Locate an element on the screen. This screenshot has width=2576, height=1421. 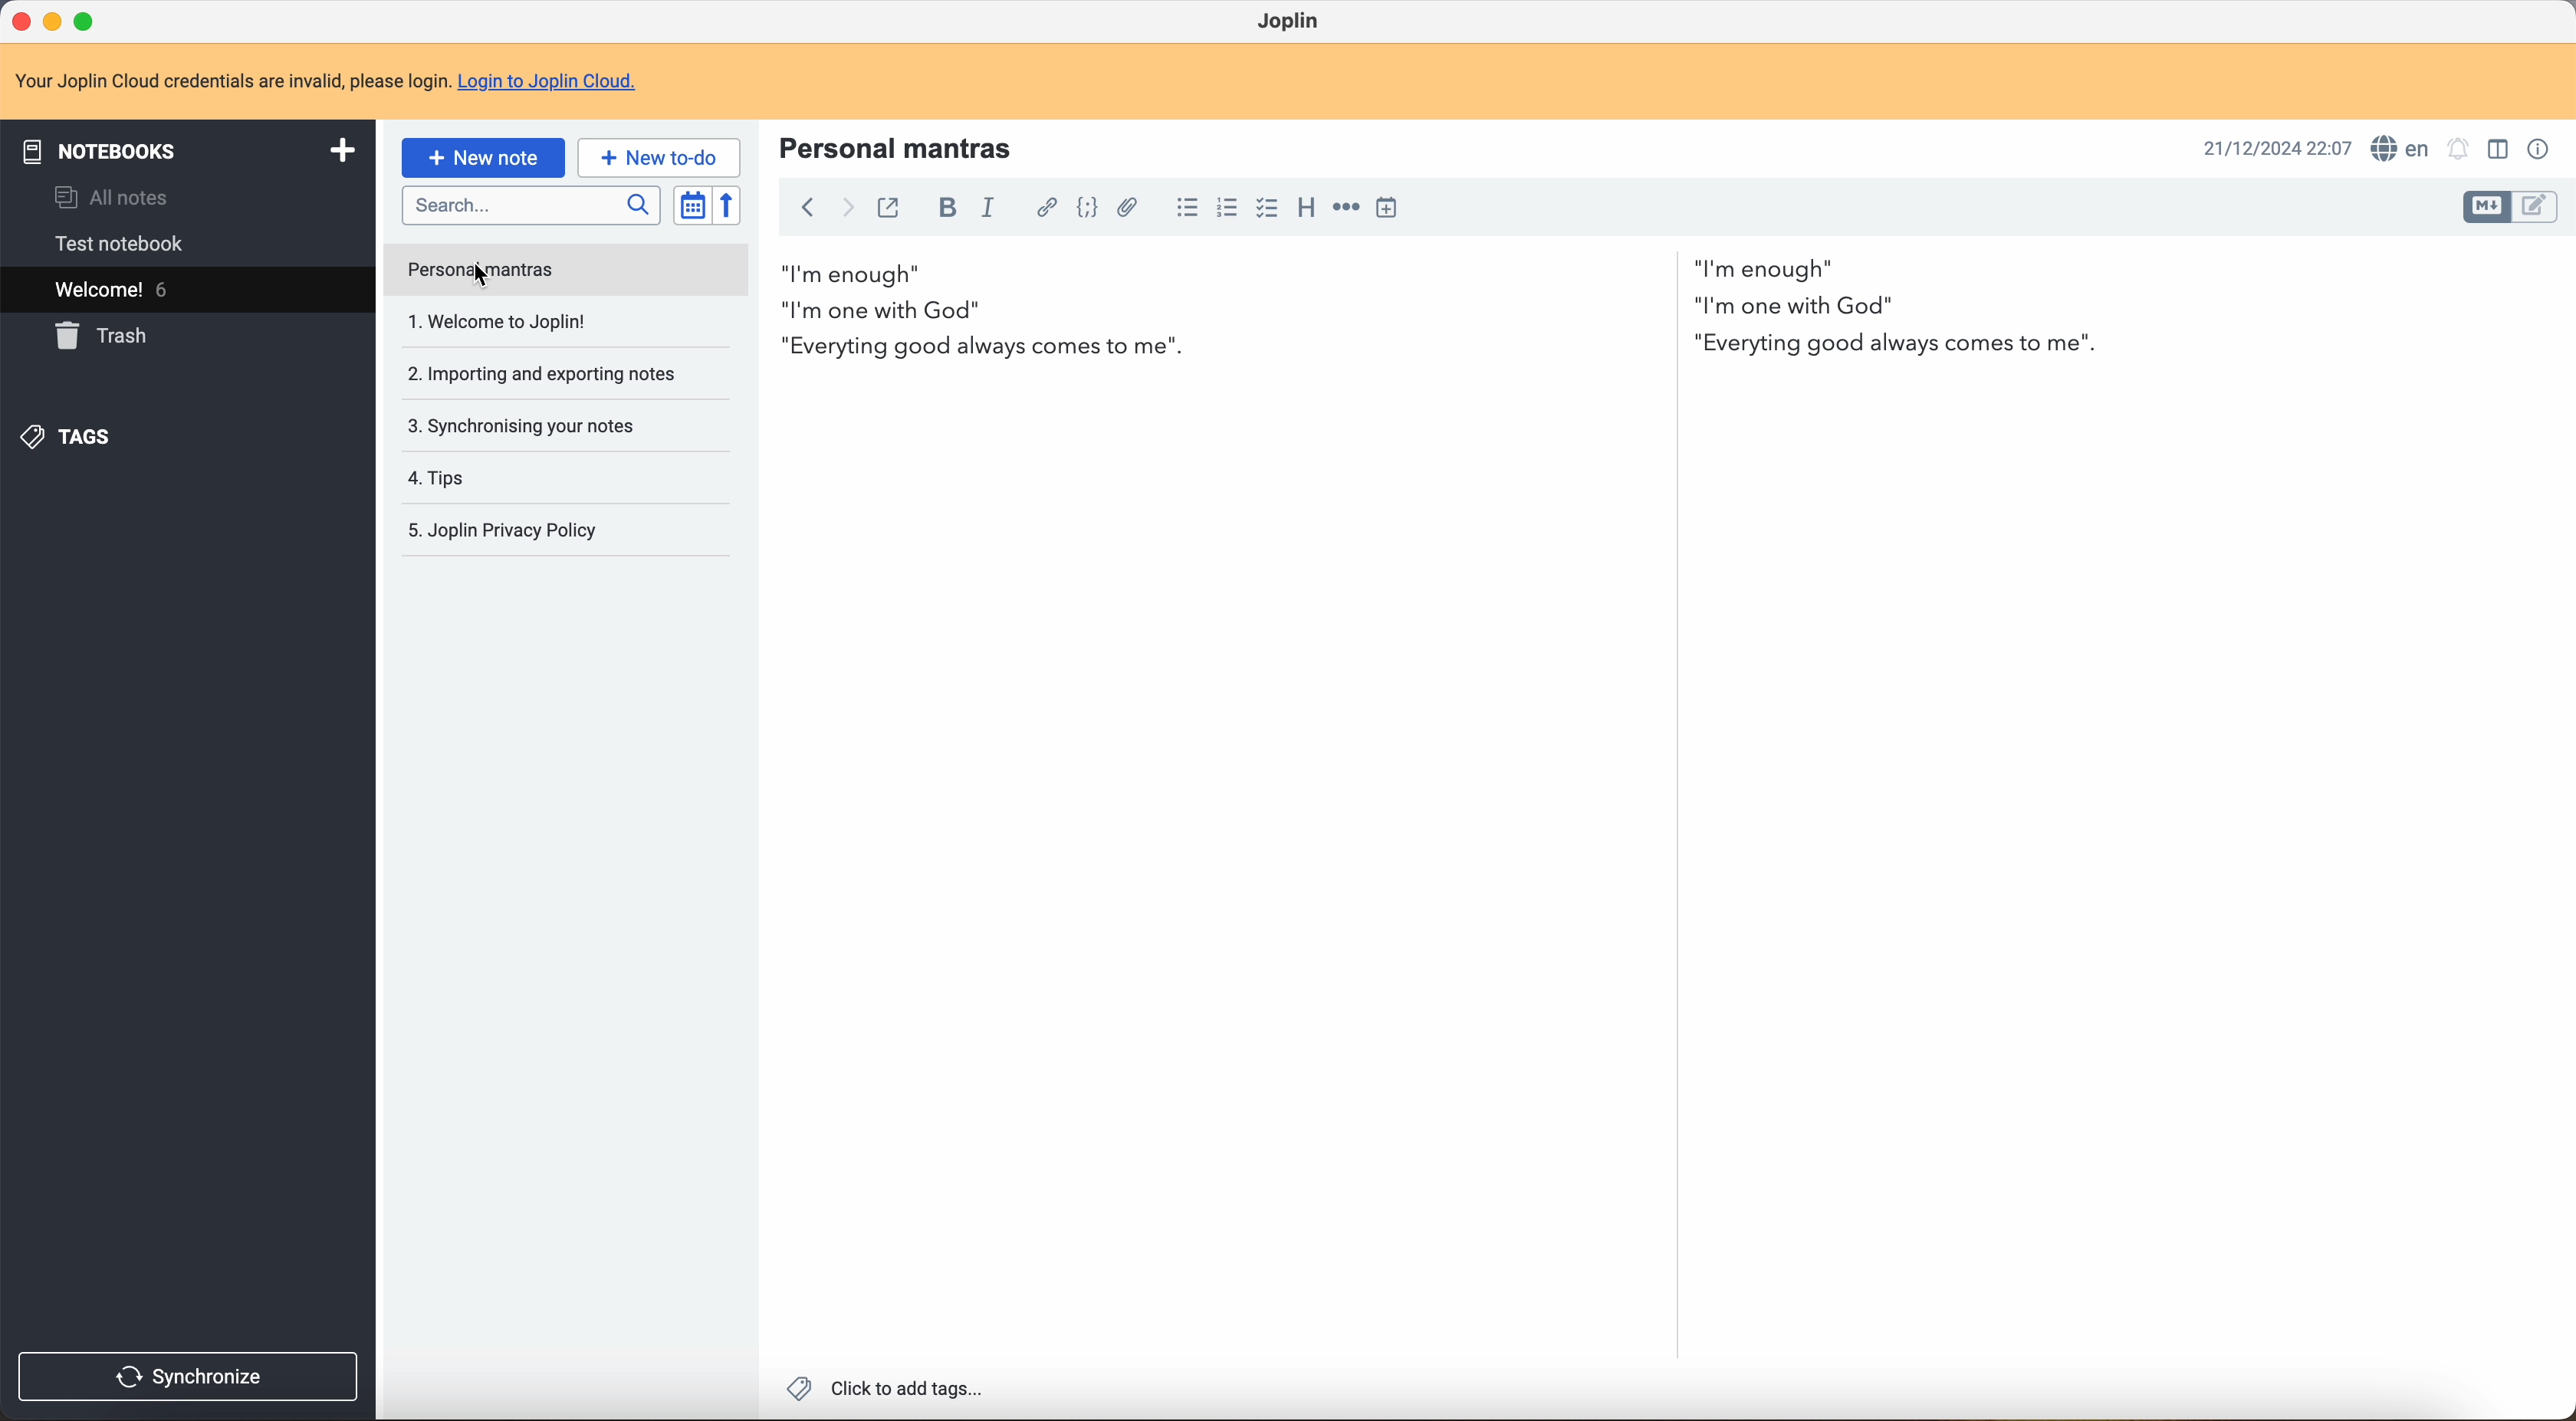
numbered list is located at coordinates (1230, 207).